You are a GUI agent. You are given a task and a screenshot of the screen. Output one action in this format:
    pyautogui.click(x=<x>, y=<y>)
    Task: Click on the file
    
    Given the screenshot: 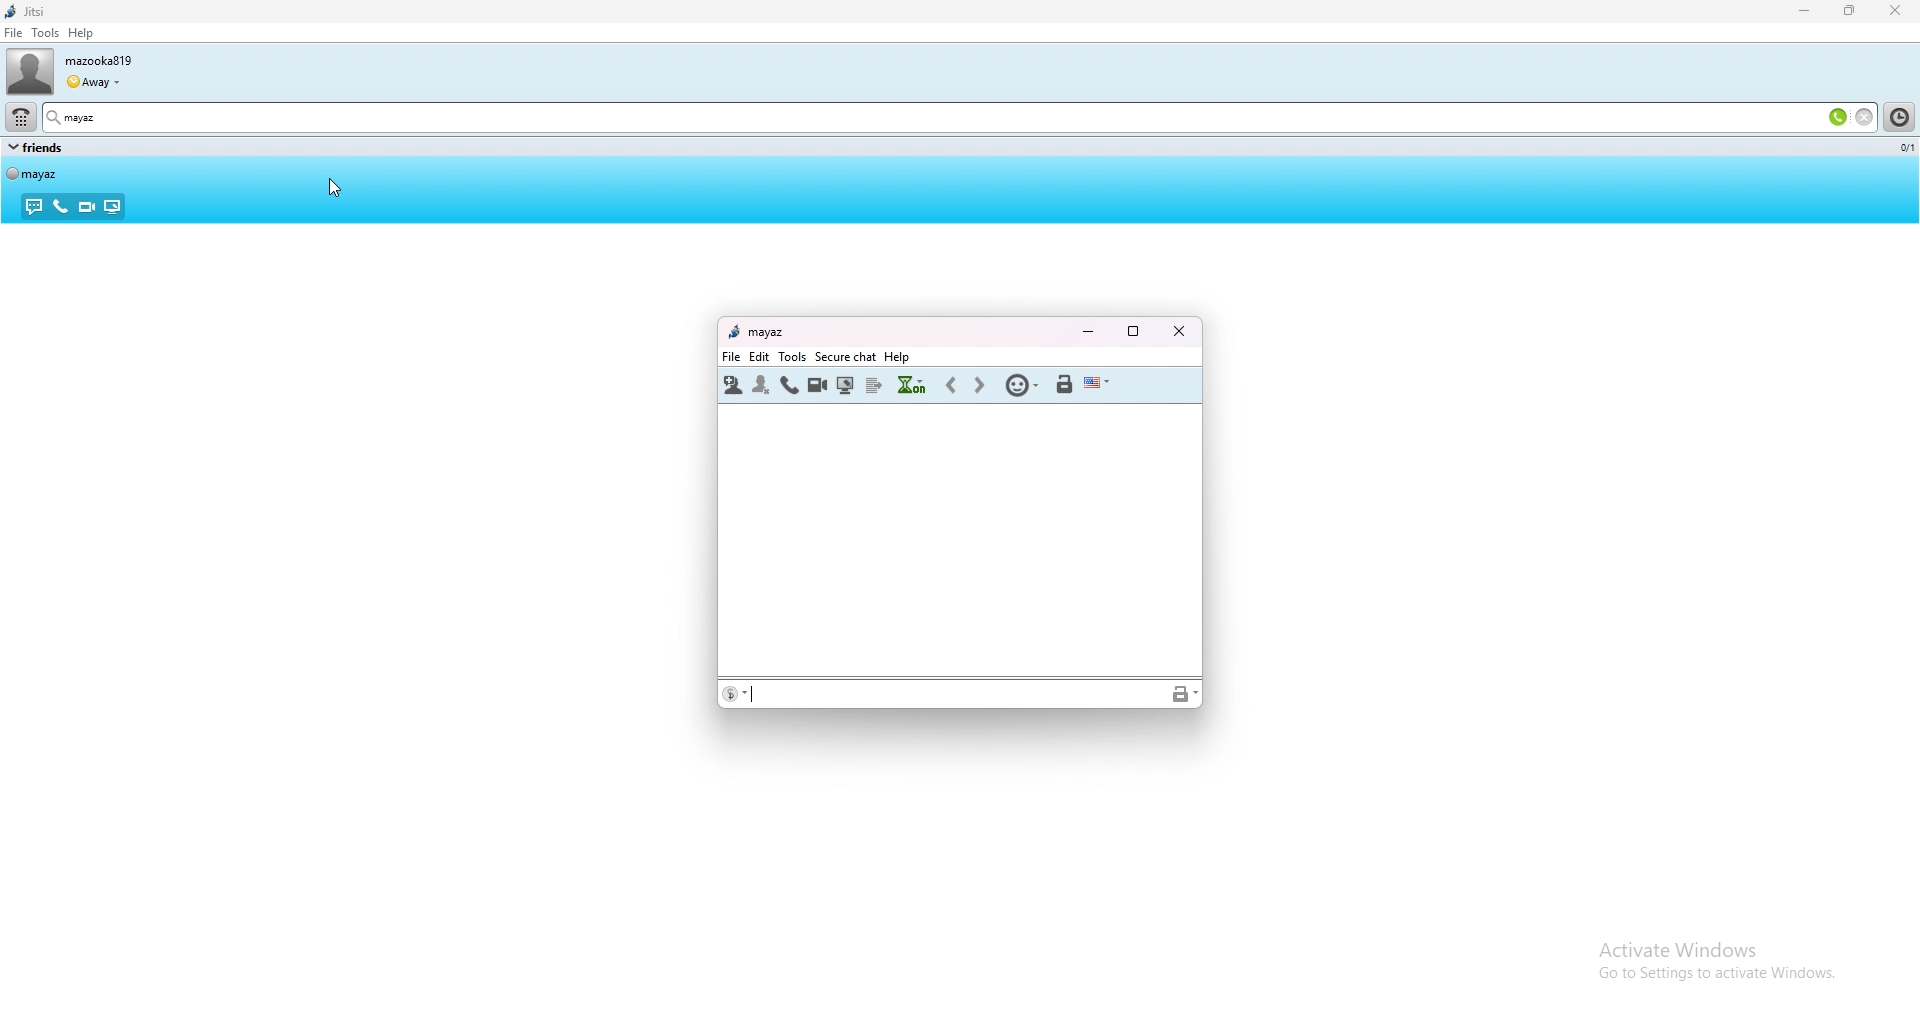 What is the action you would take?
    pyautogui.click(x=13, y=33)
    